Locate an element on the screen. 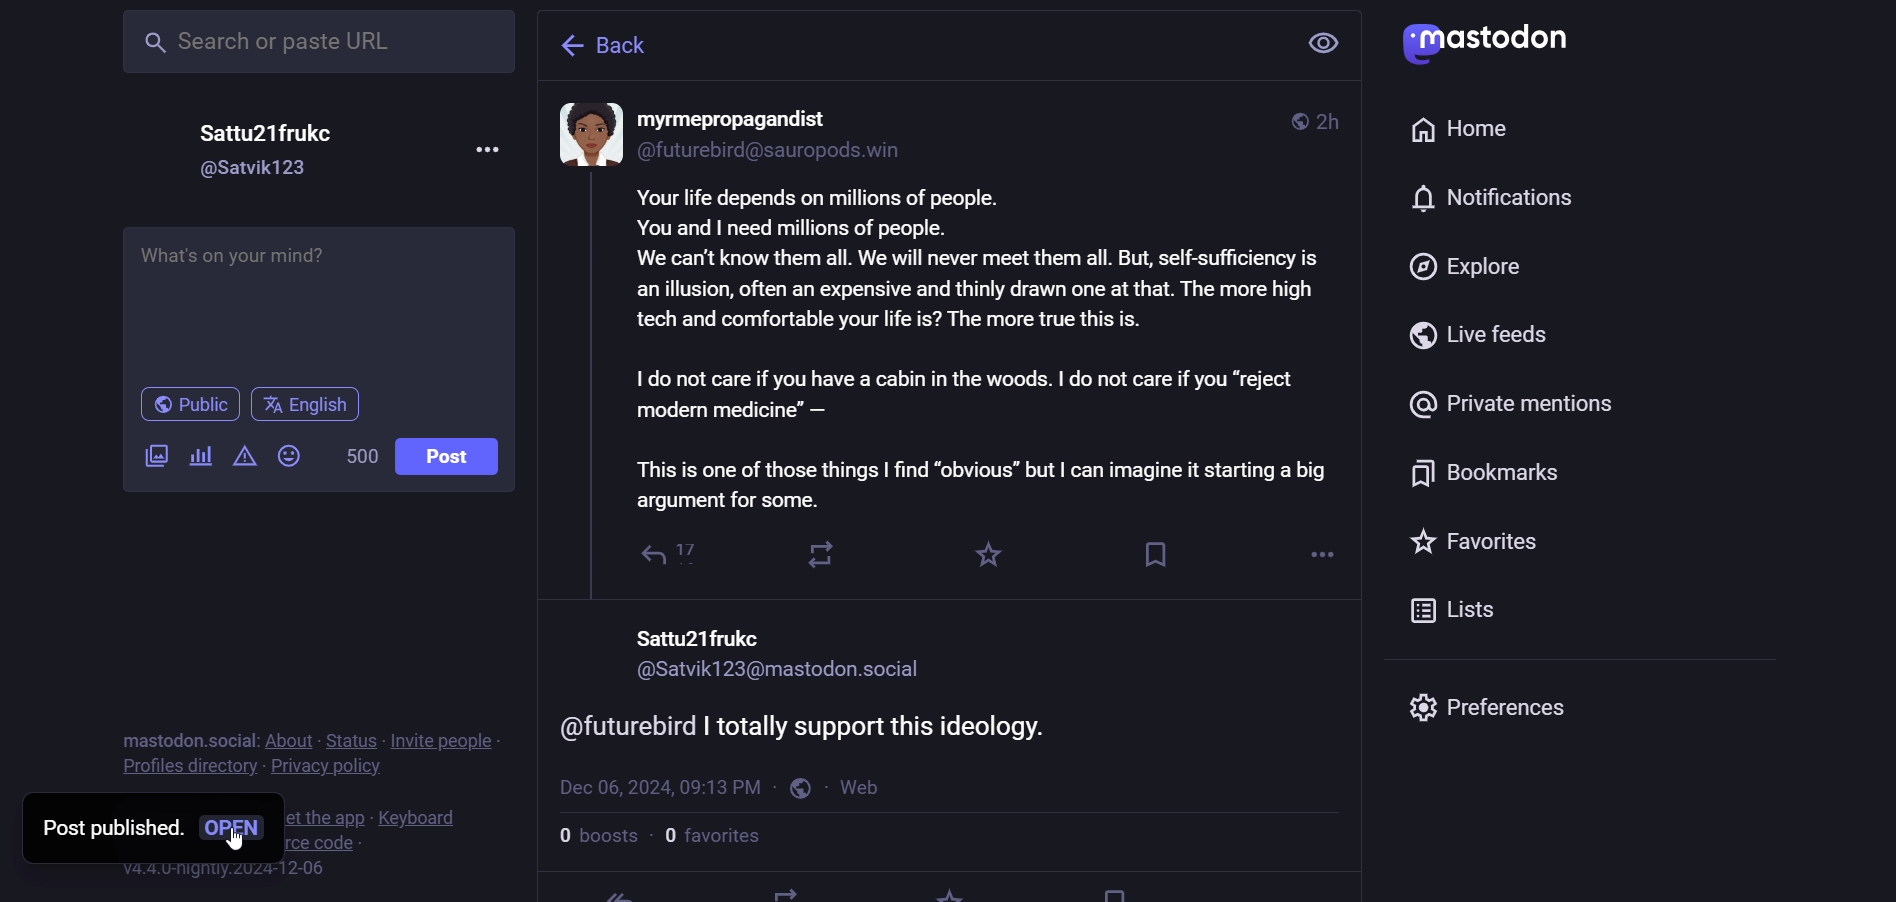 This screenshot has width=1896, height=902. profiles is located at coordinates (187, 768).